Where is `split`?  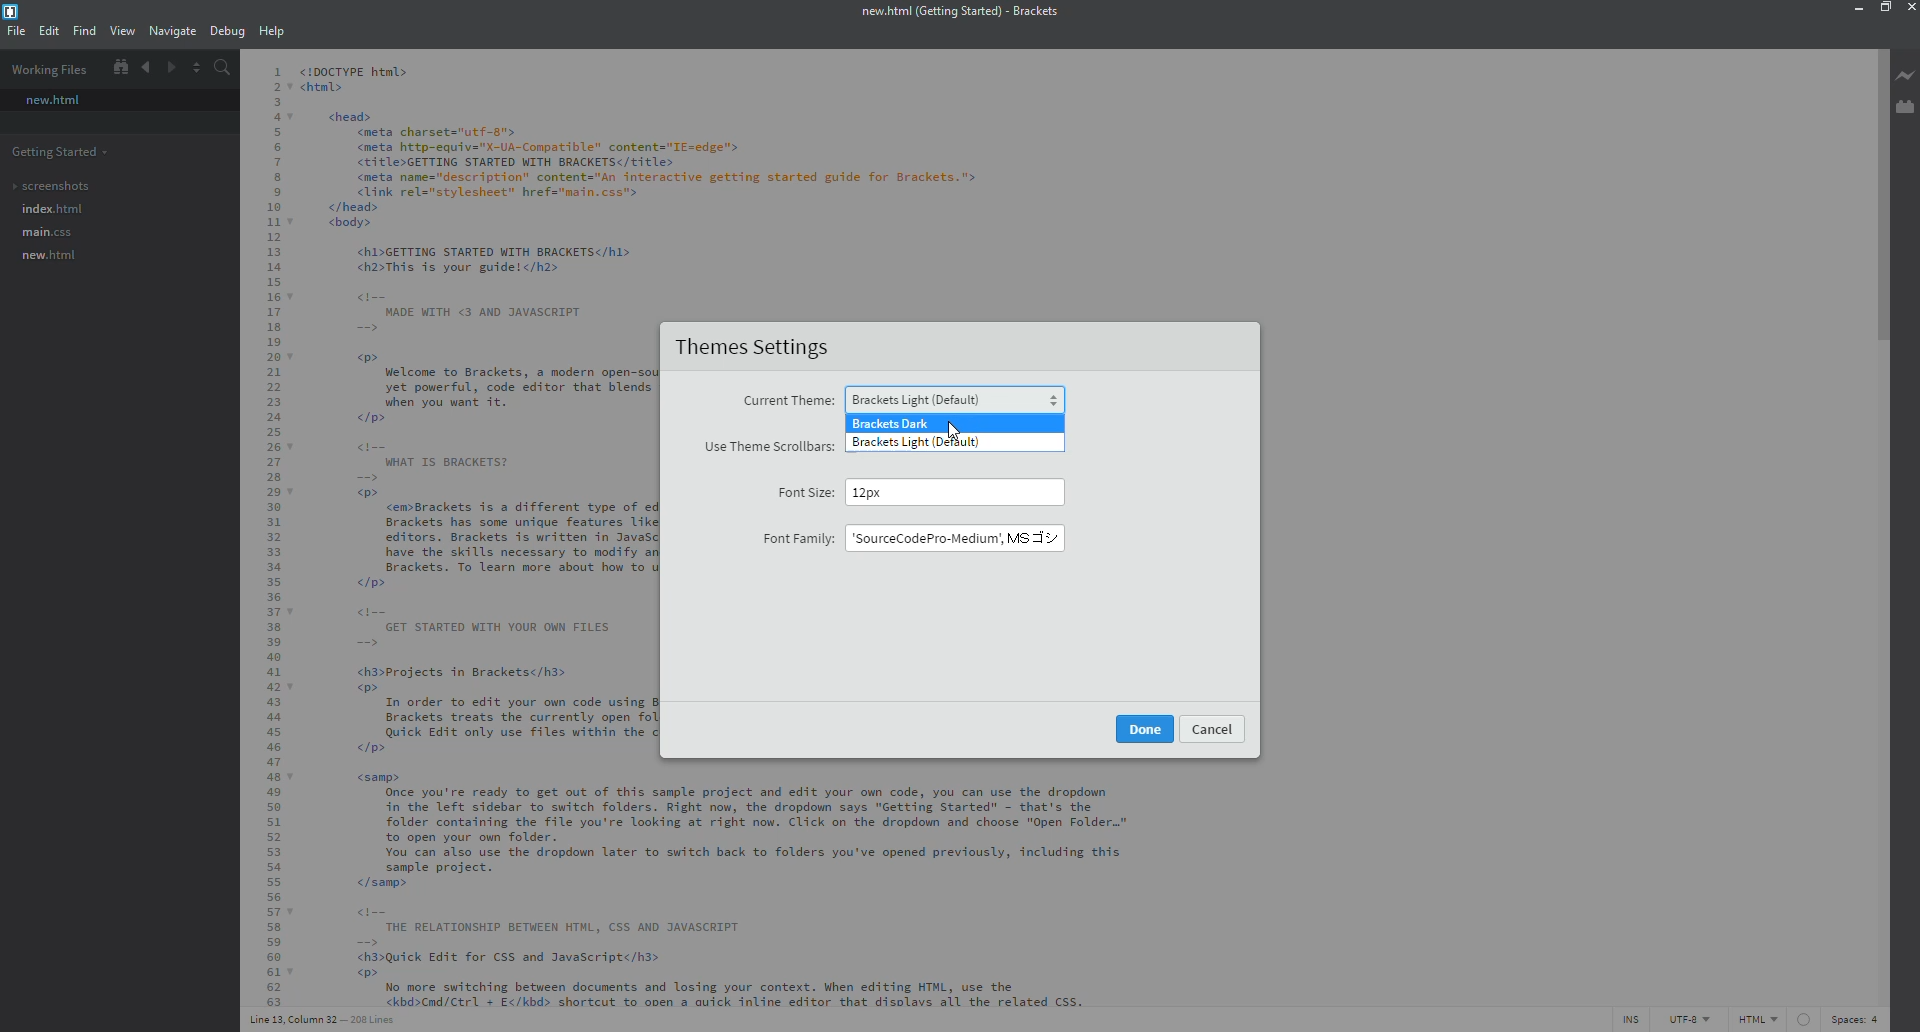 split is located at coordinates (195, 67).